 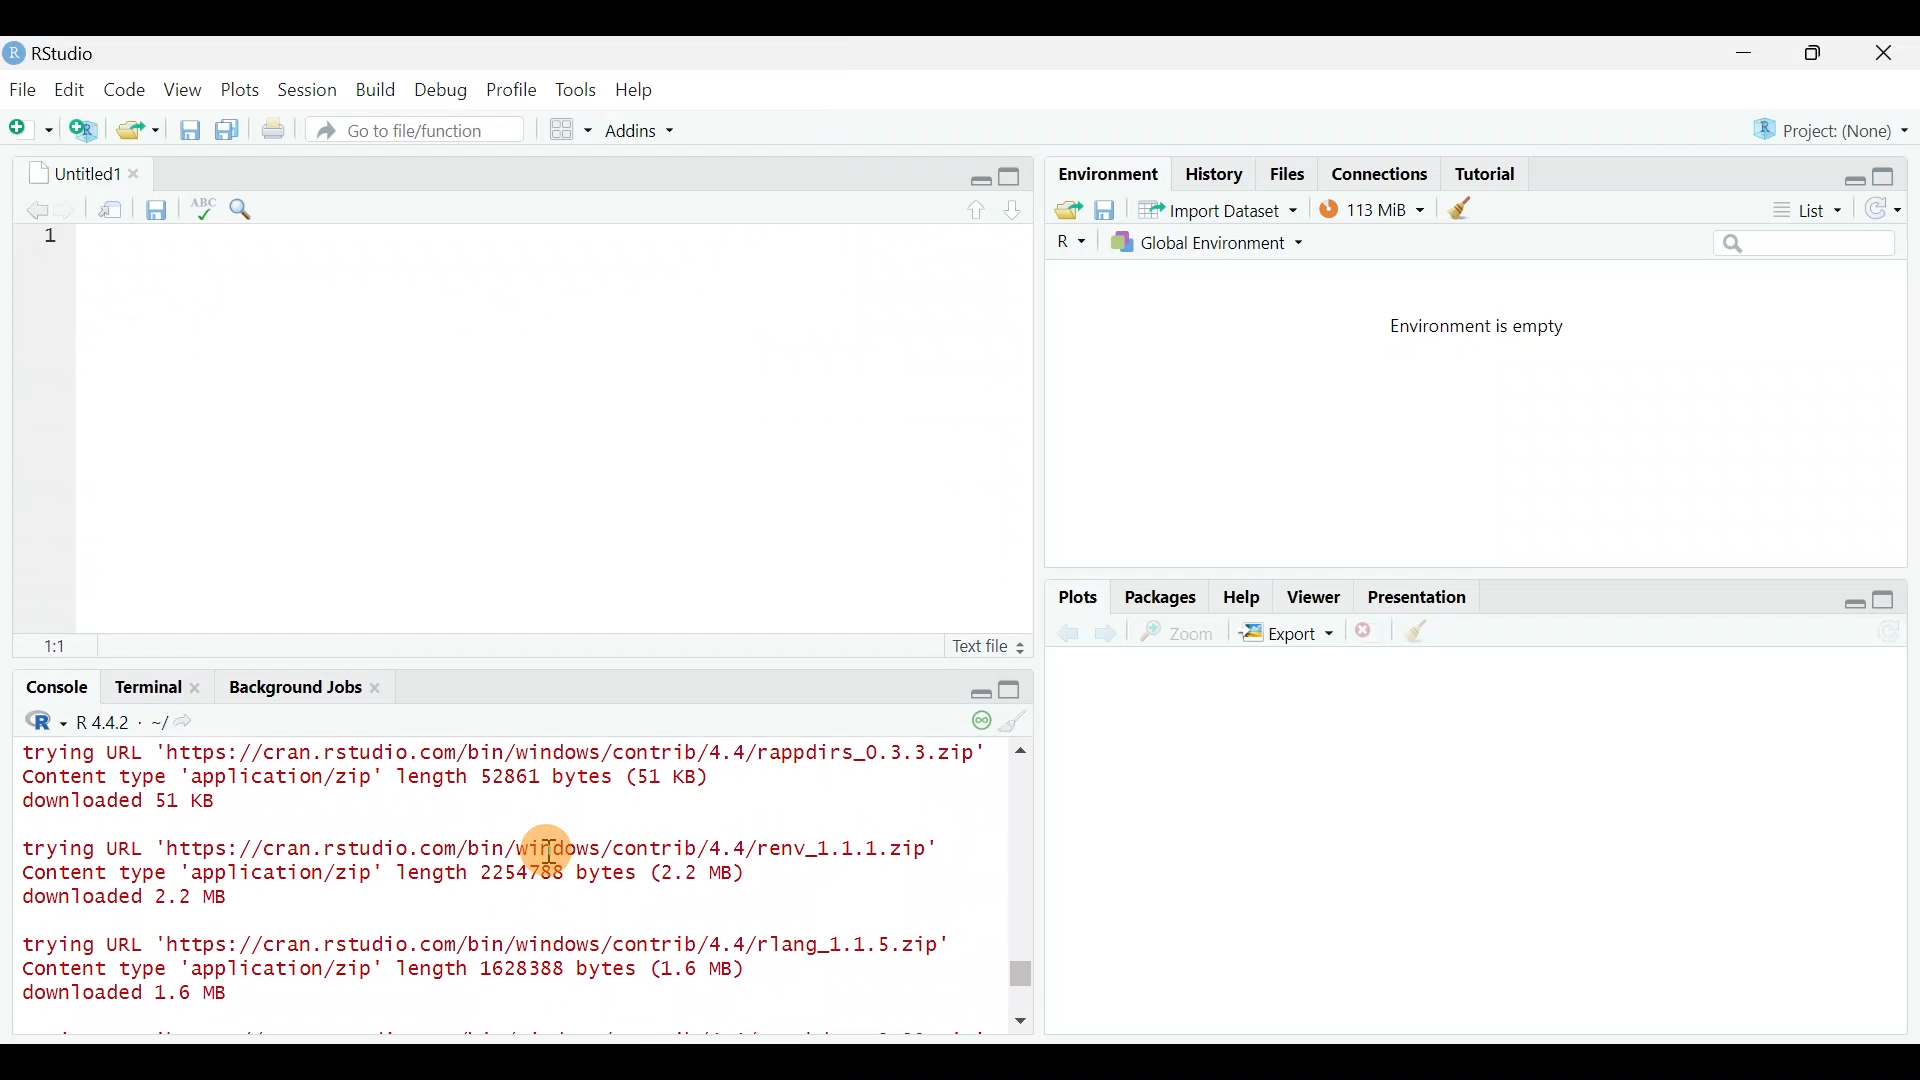 I want to click on 1:1, so click(x=60, y=645).